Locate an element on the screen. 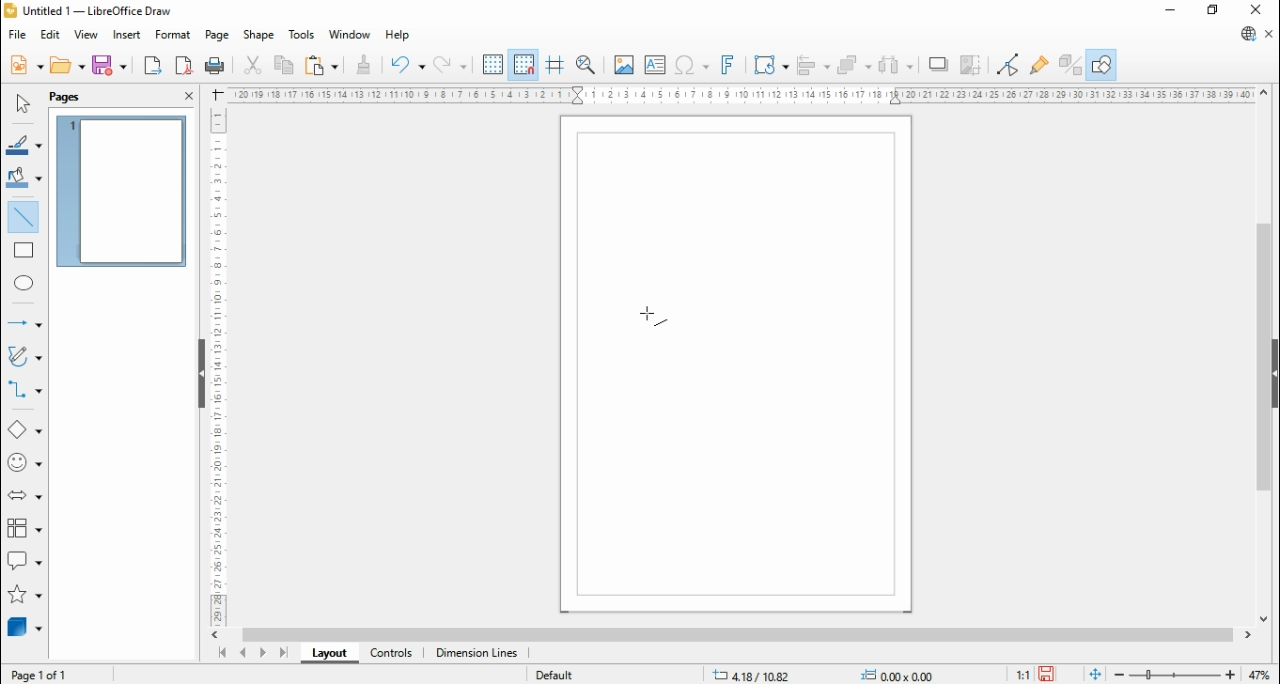 The height and width of the screenshot is (684, 1280). restore is located at coordinates (1214, 11).